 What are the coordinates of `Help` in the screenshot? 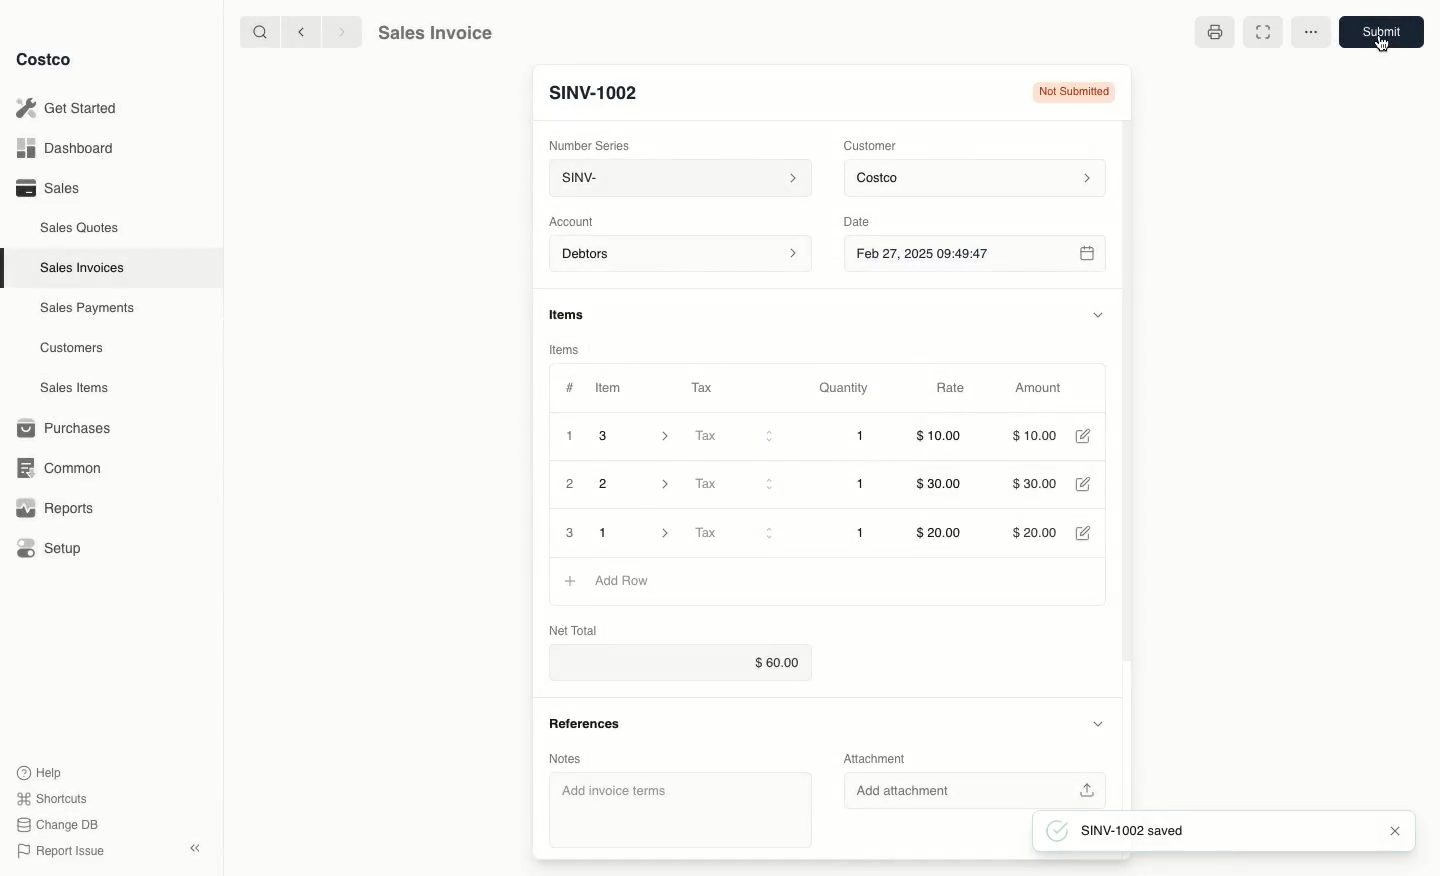 It's located at (41, 771).